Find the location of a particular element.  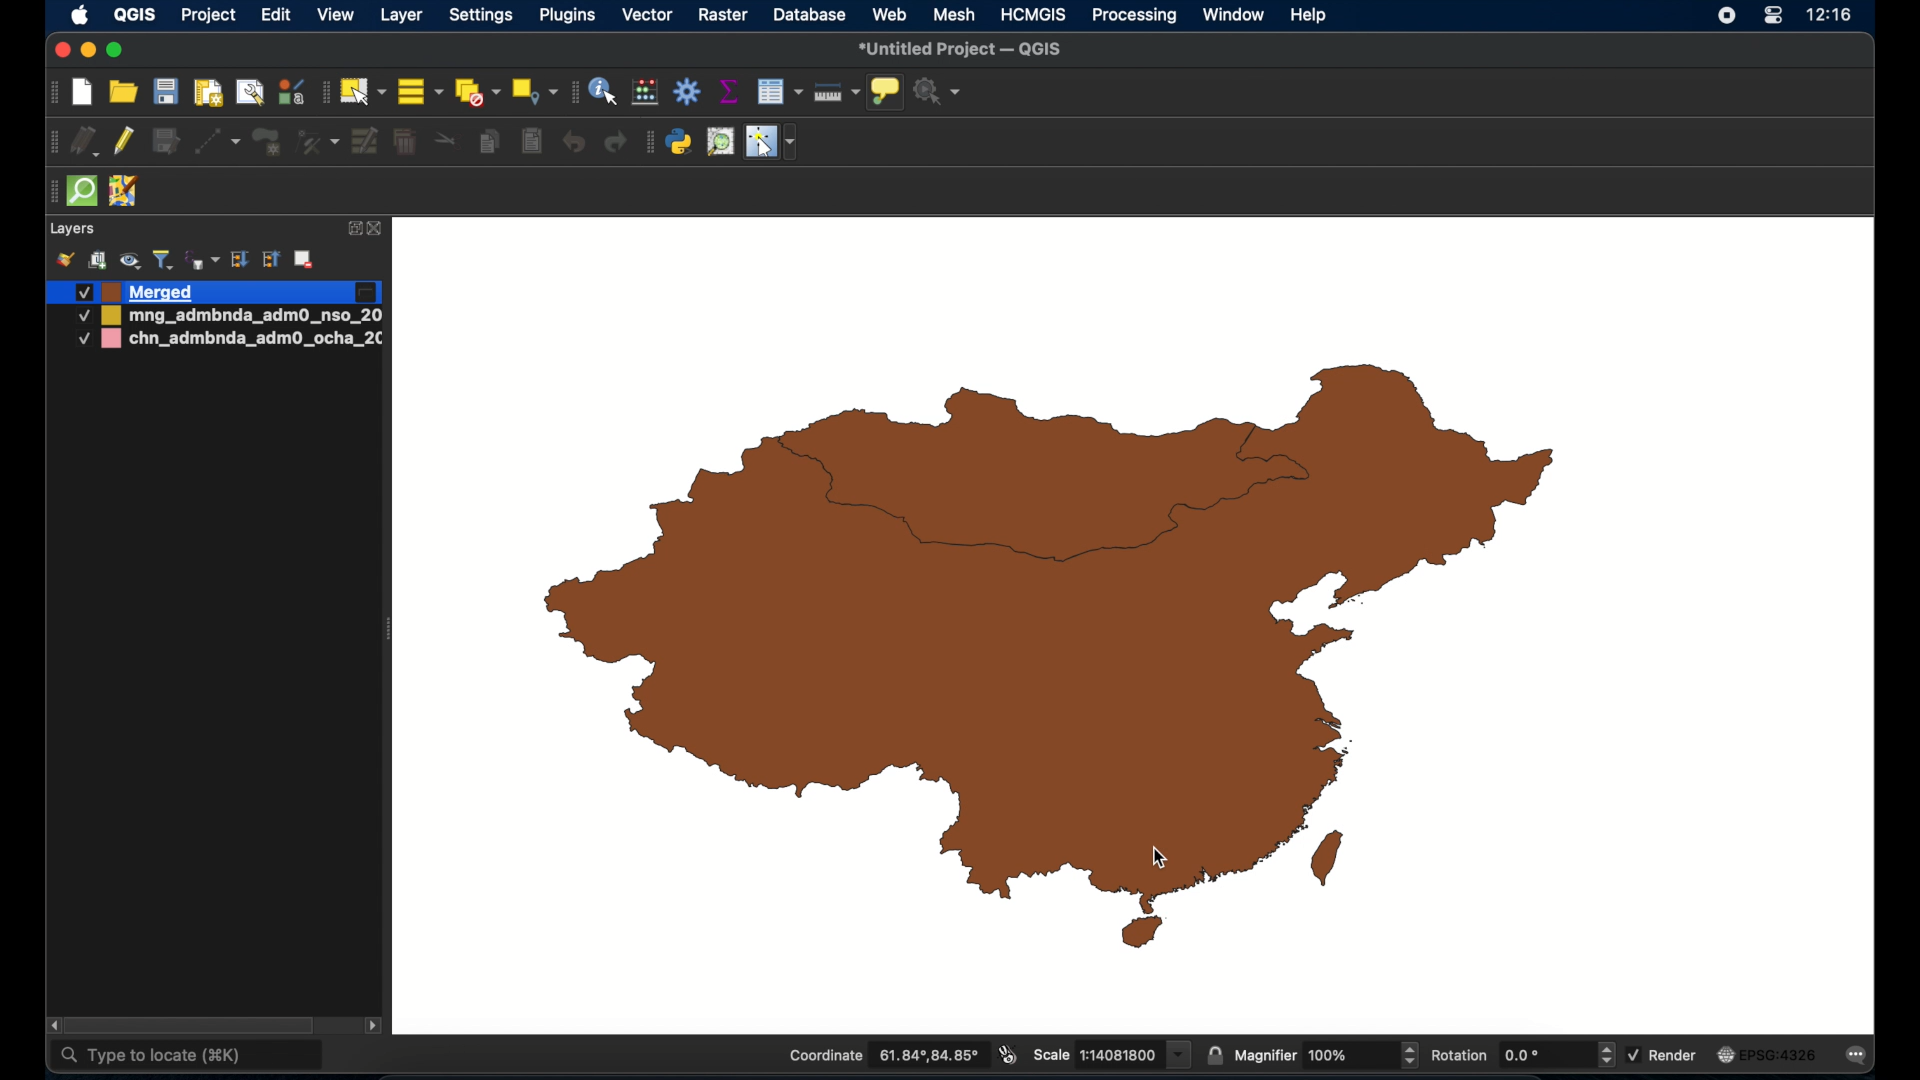

quick som is located at coordinates (80, 192).